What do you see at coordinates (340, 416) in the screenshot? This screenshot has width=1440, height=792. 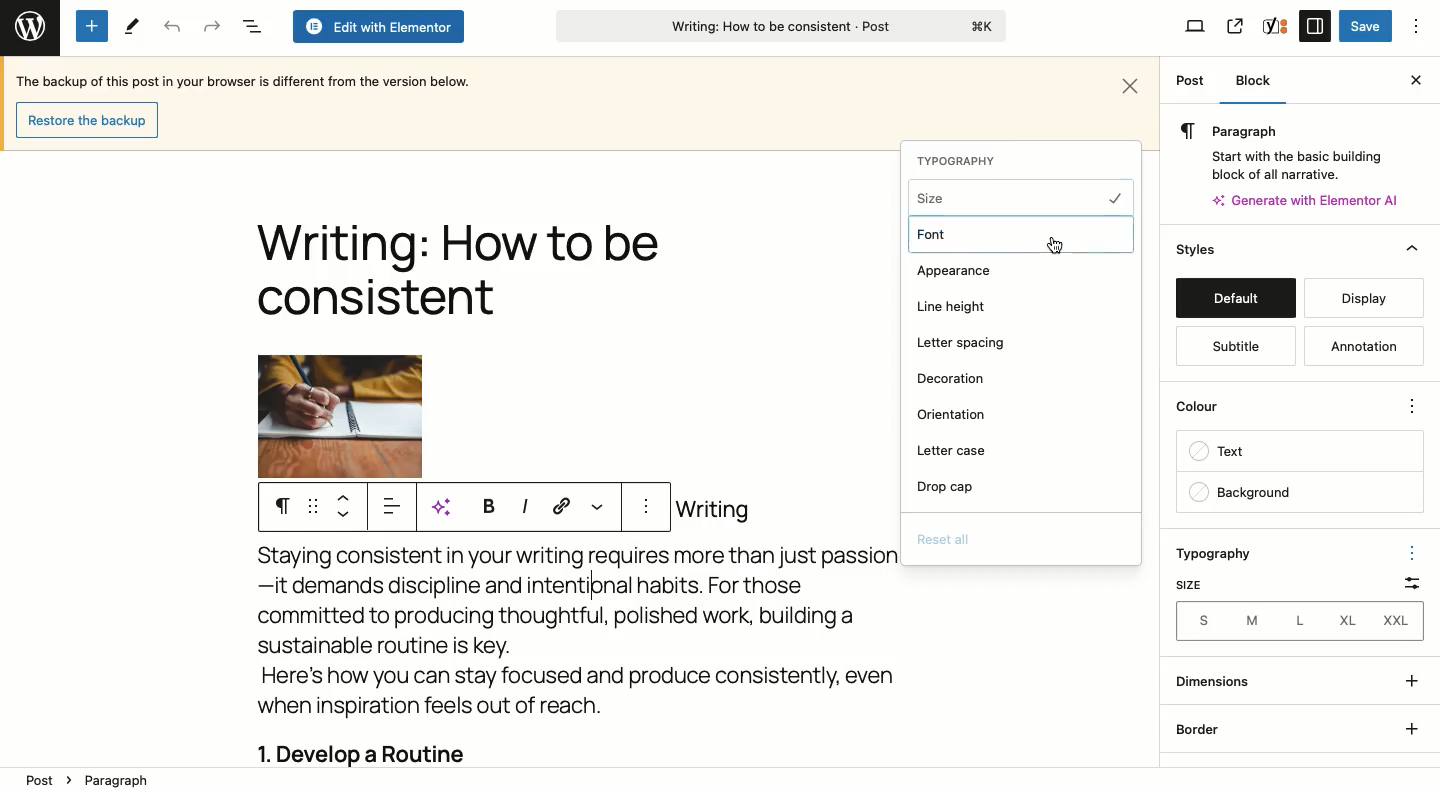 I see `Image` at bounding box center [340, 416].